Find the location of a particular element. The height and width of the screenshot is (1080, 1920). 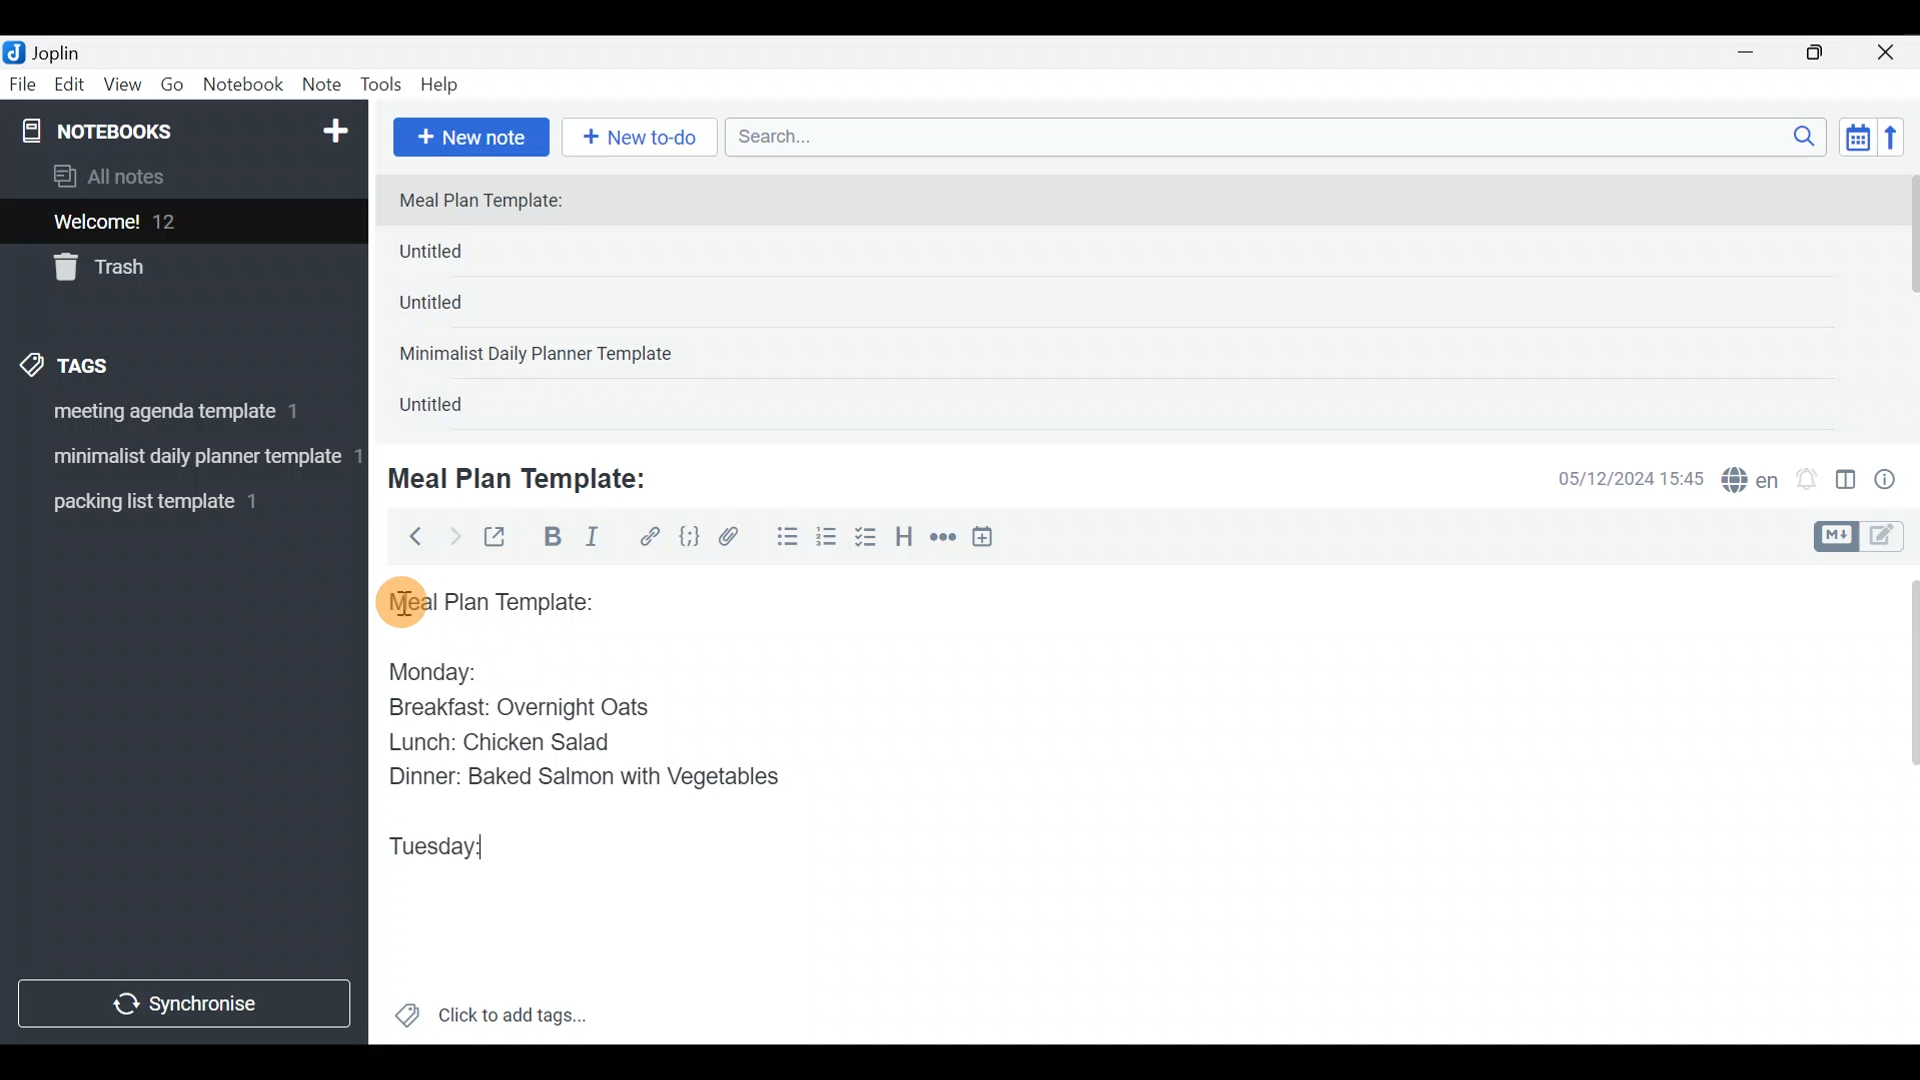

Checkbox is located at coordinates (868, 539).